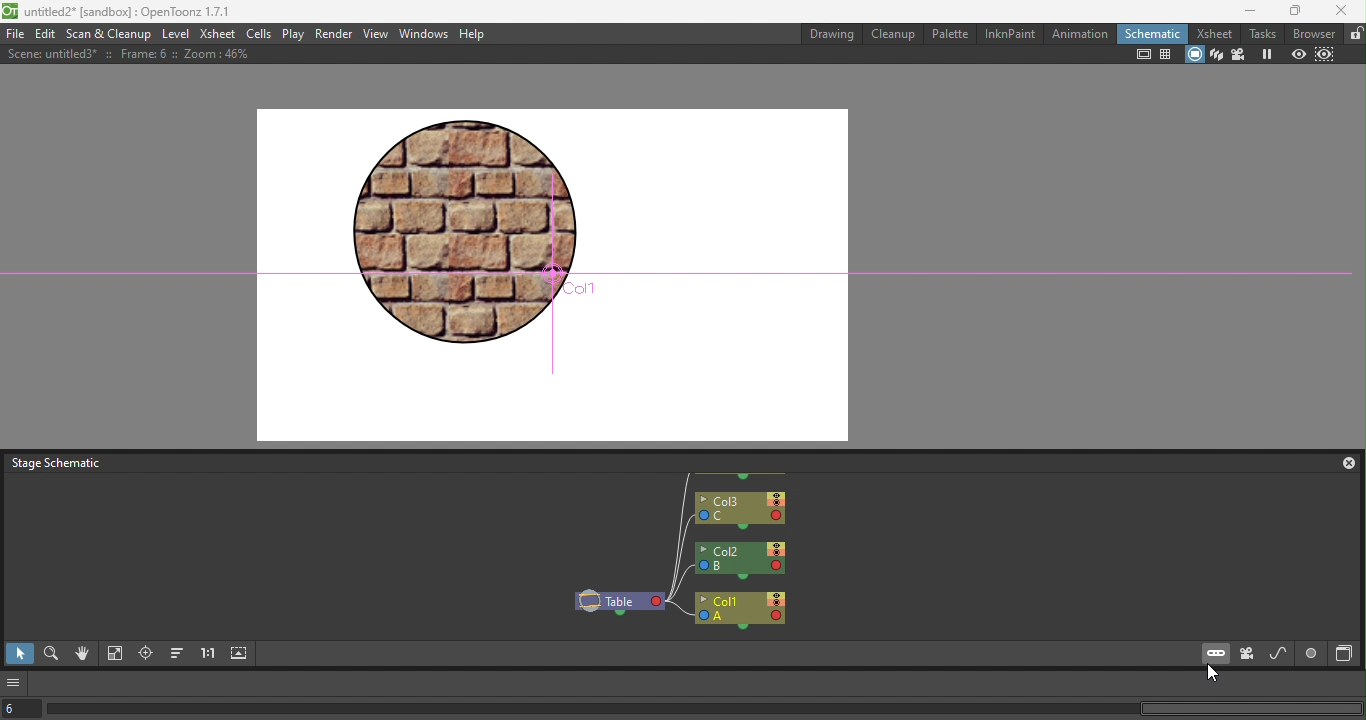 The height and width of the screenshot is (720, 1366). I want to click on Horizontal scroll bar, so click(704, 709).